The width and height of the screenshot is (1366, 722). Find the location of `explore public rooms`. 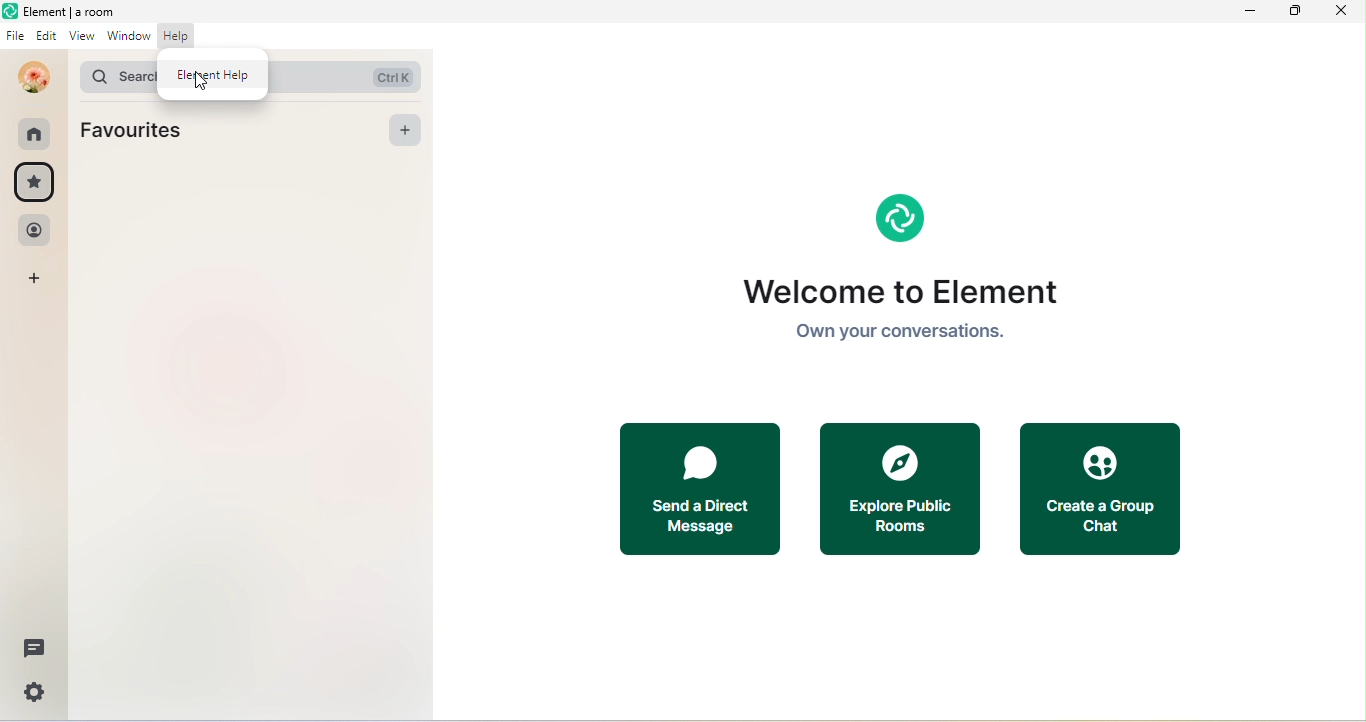

explore public rooms is located at coordinates (913, 491).